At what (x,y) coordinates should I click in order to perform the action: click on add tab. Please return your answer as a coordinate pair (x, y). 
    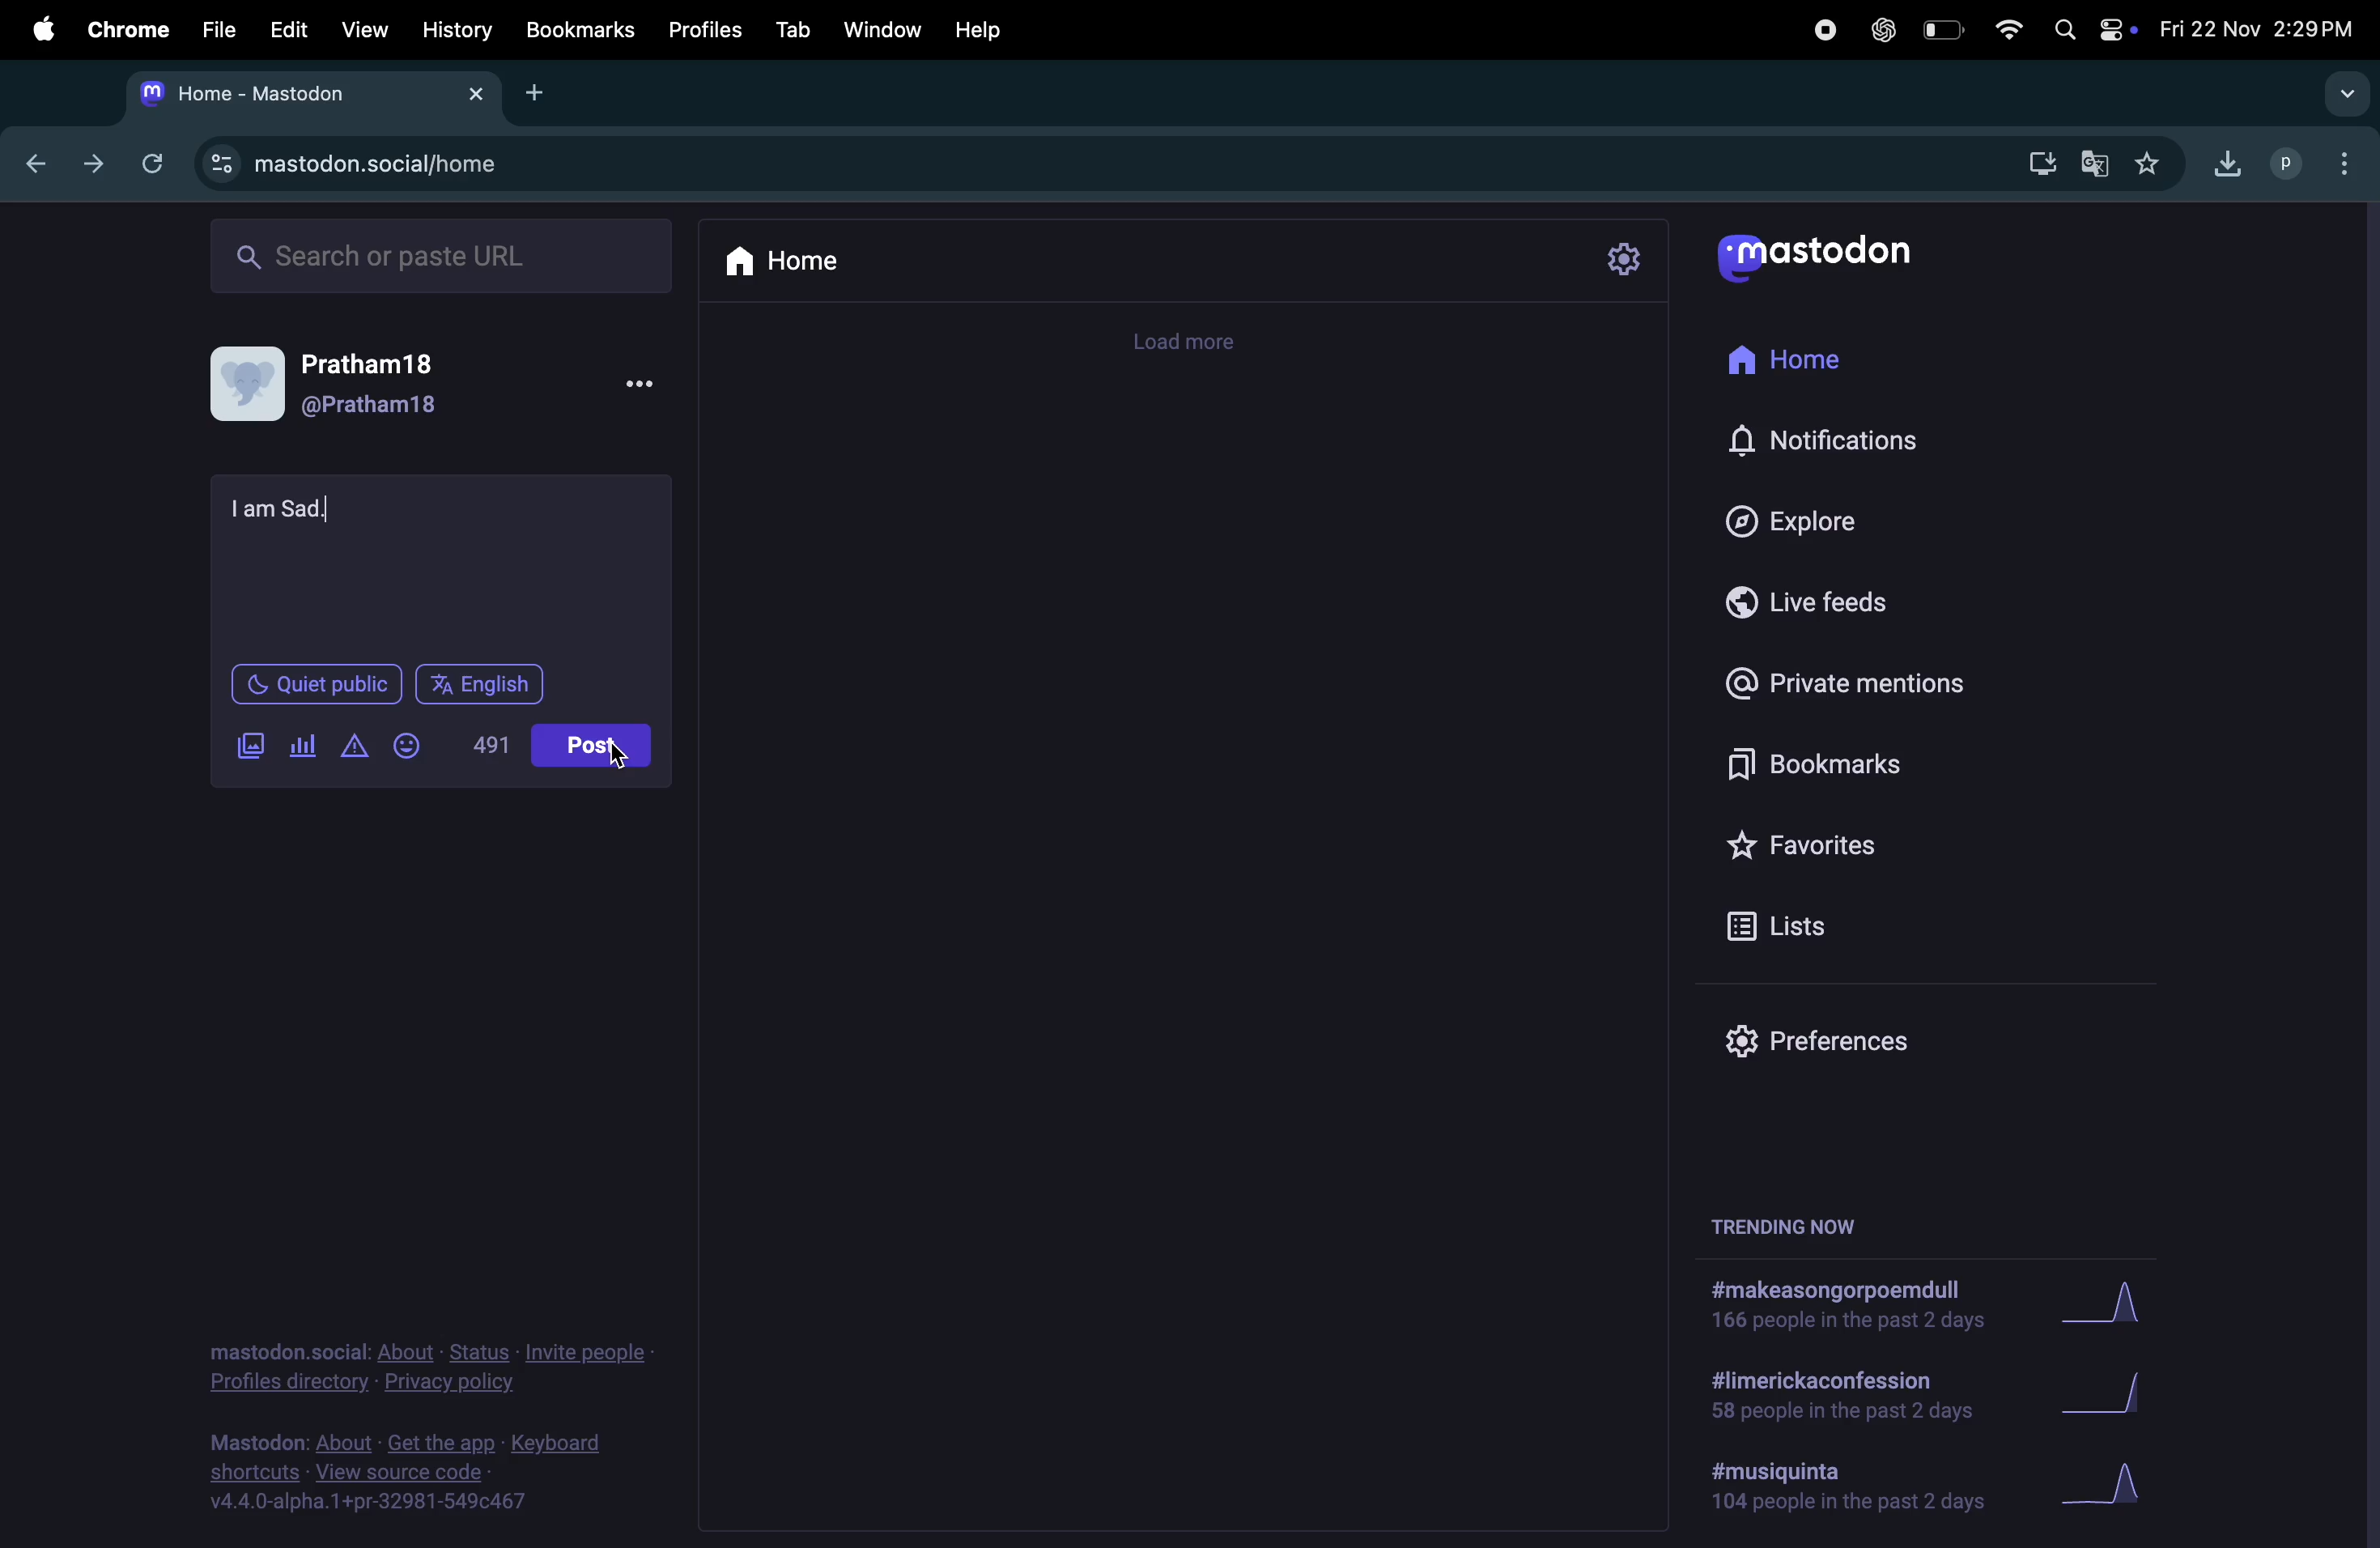
    Looking at the image, I should click on (547, 93).